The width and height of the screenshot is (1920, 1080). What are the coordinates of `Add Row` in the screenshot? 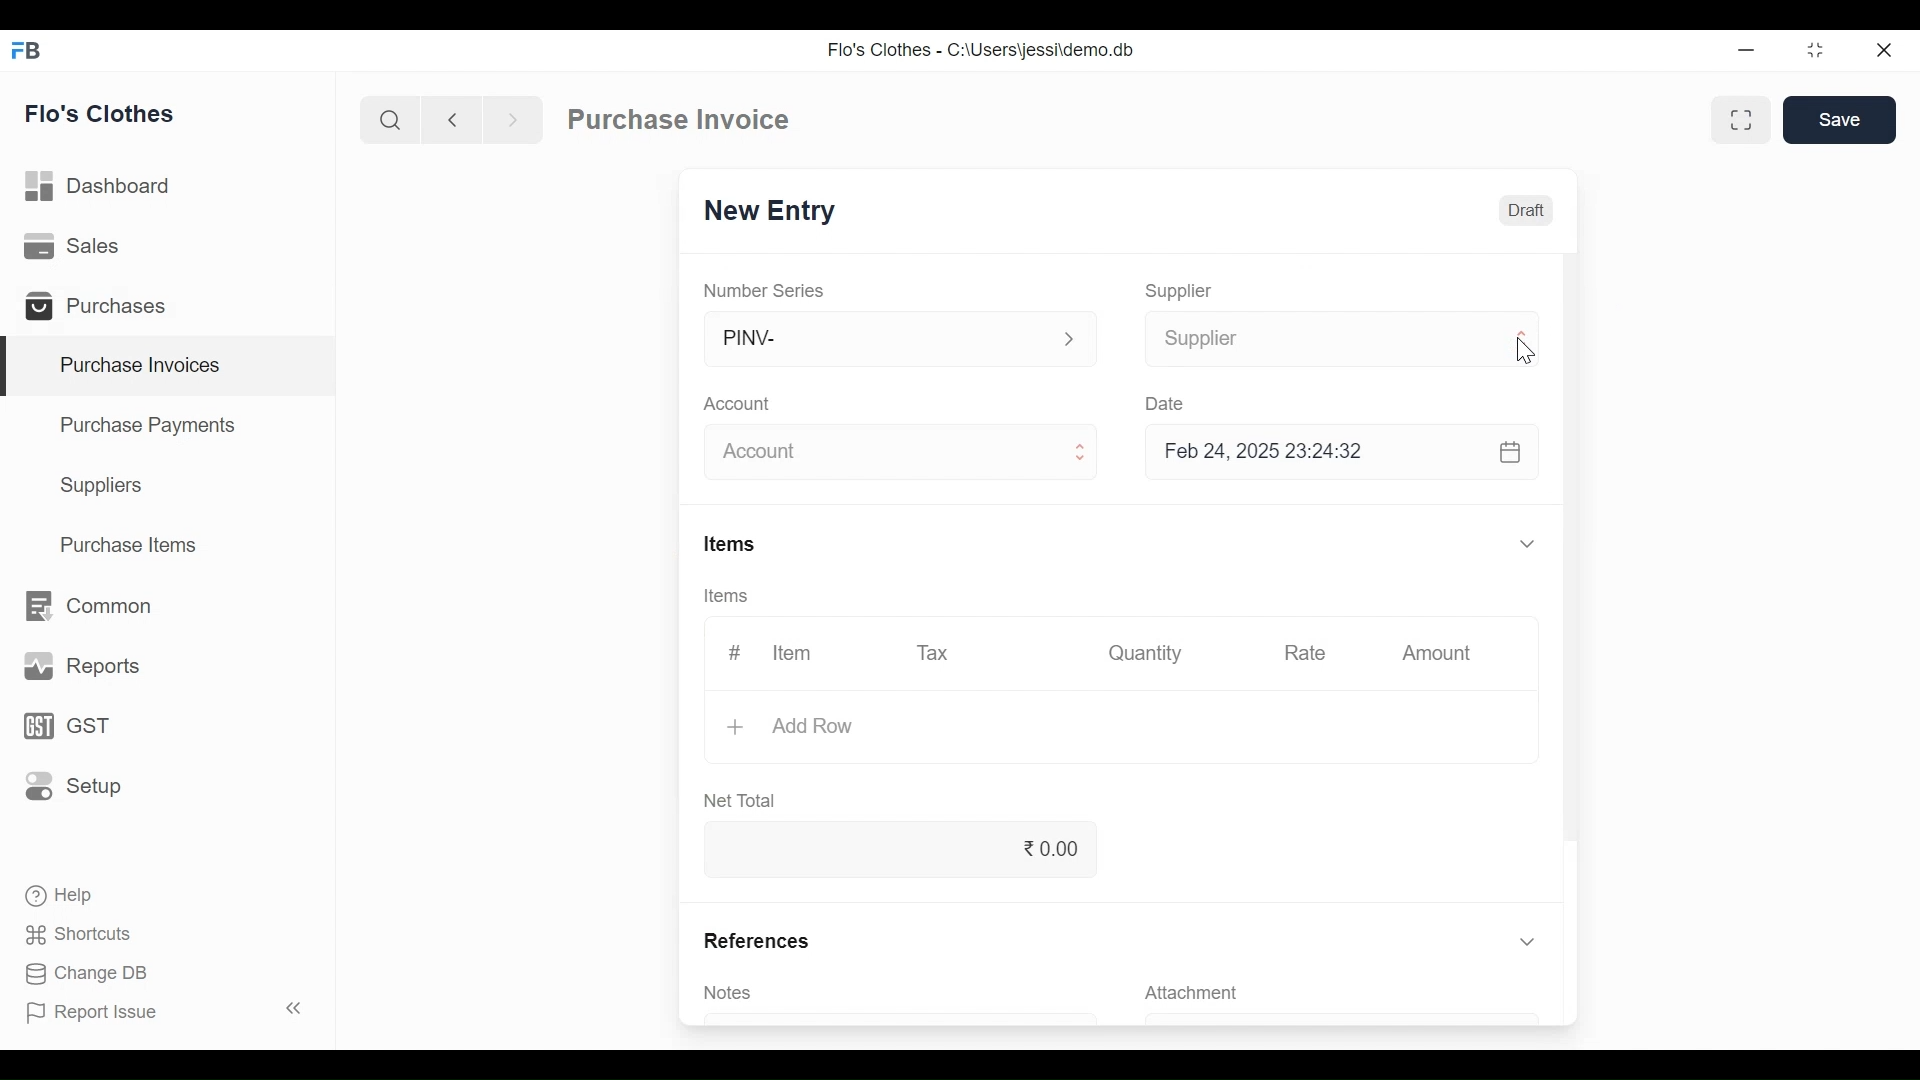 It's located at (814, 728).